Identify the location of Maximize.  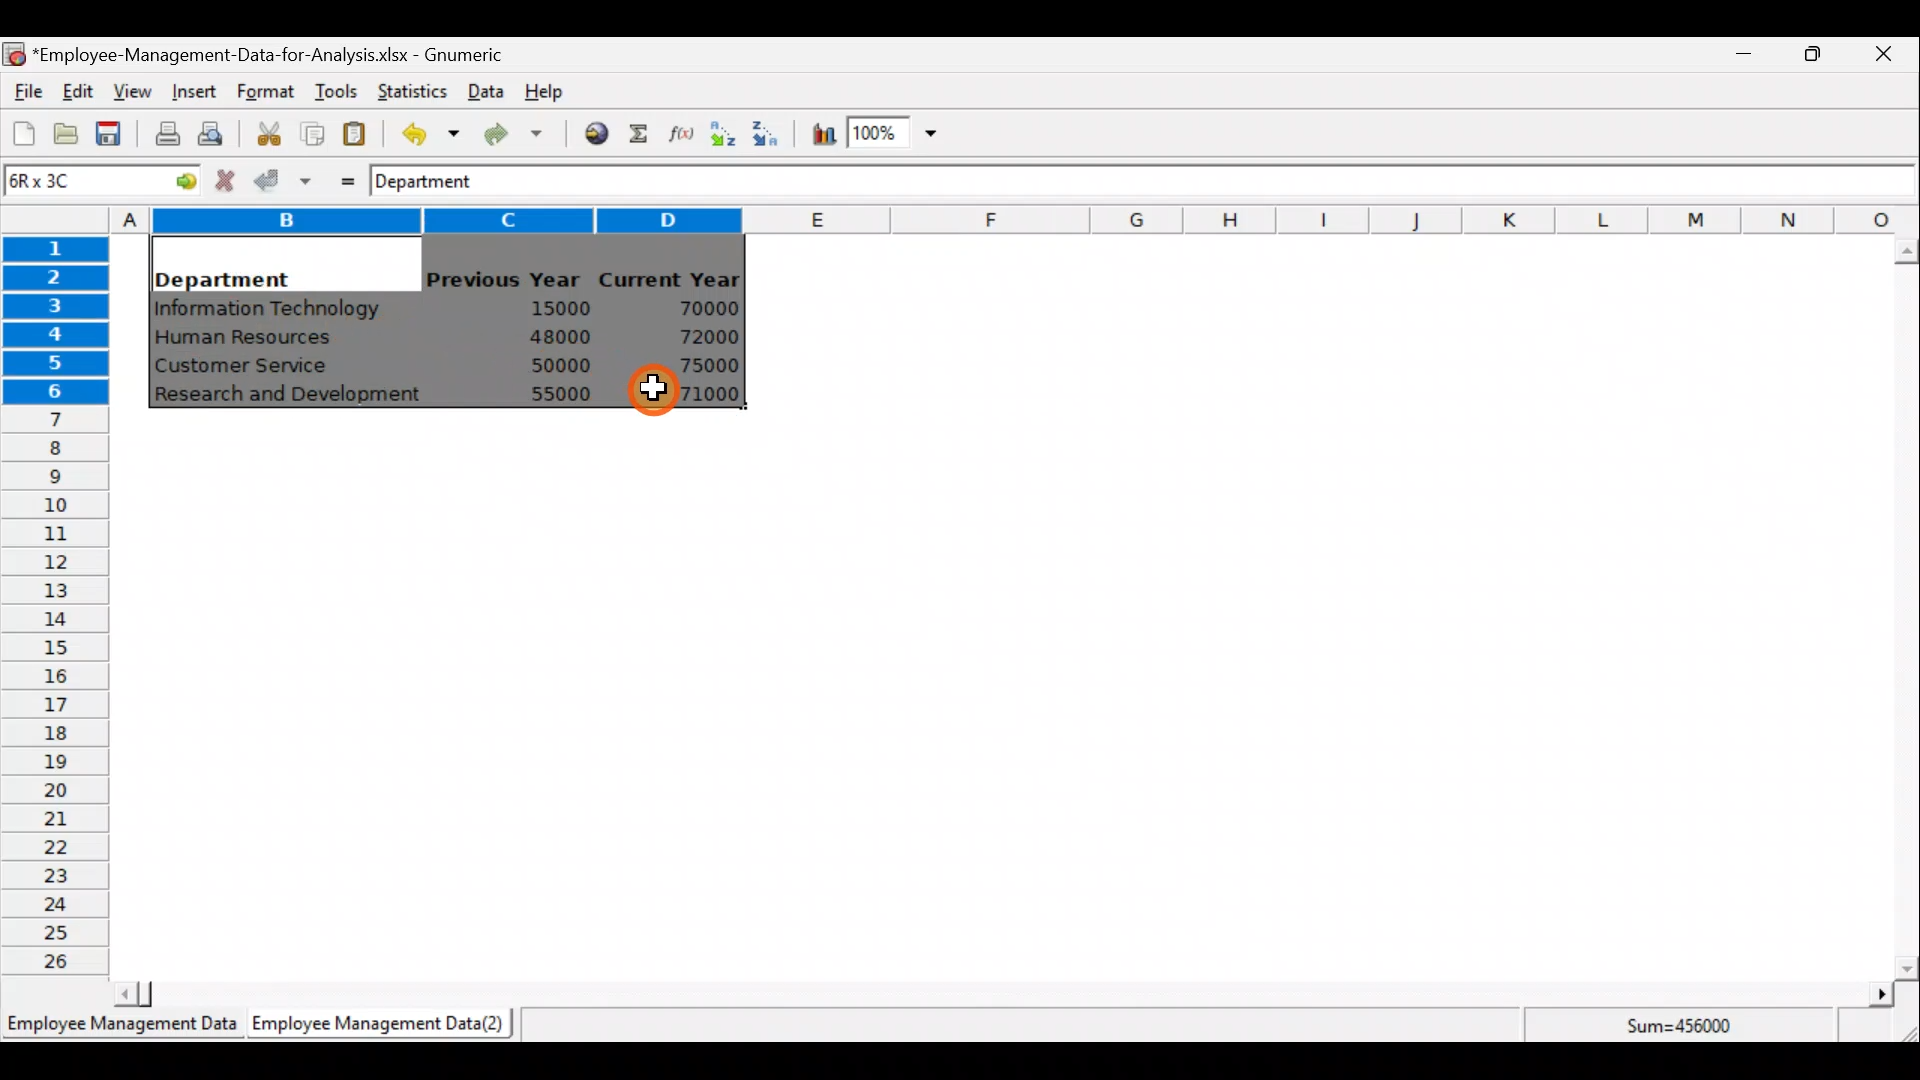
(1813, 53).